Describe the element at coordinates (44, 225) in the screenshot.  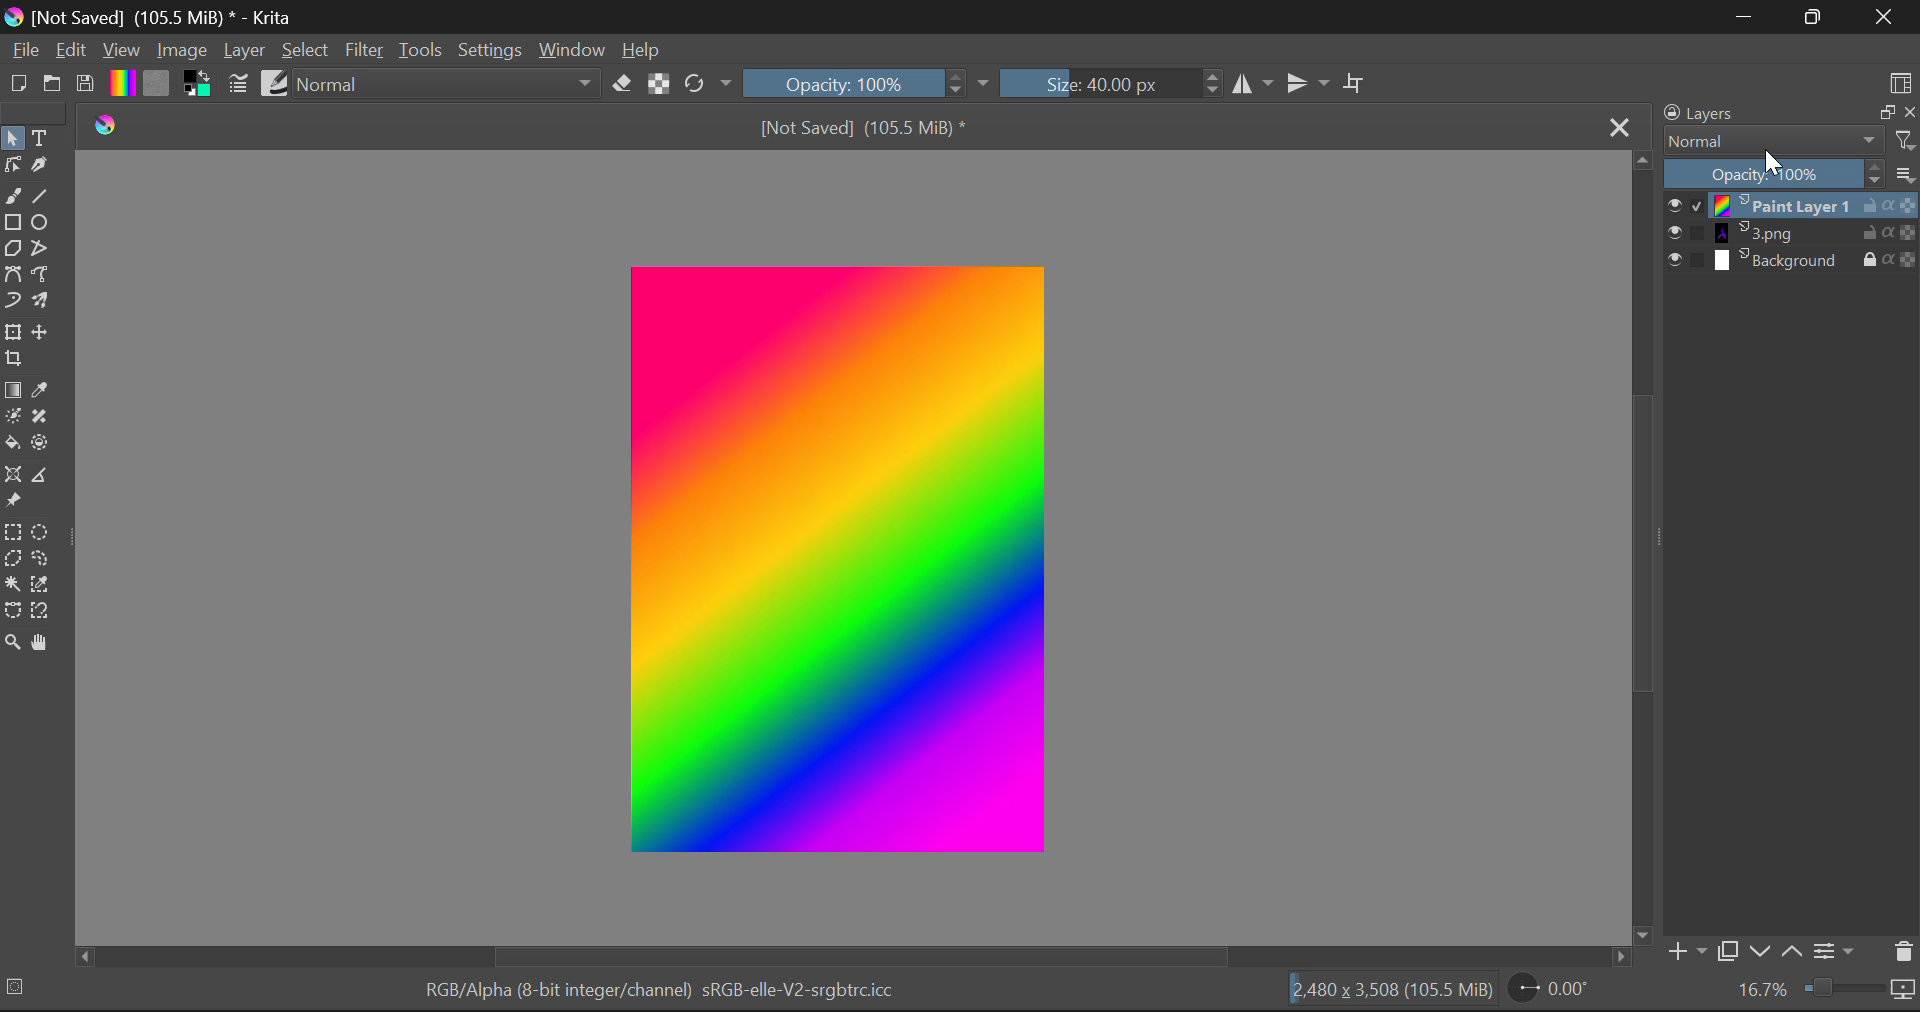
I see `Elipses` at that location.